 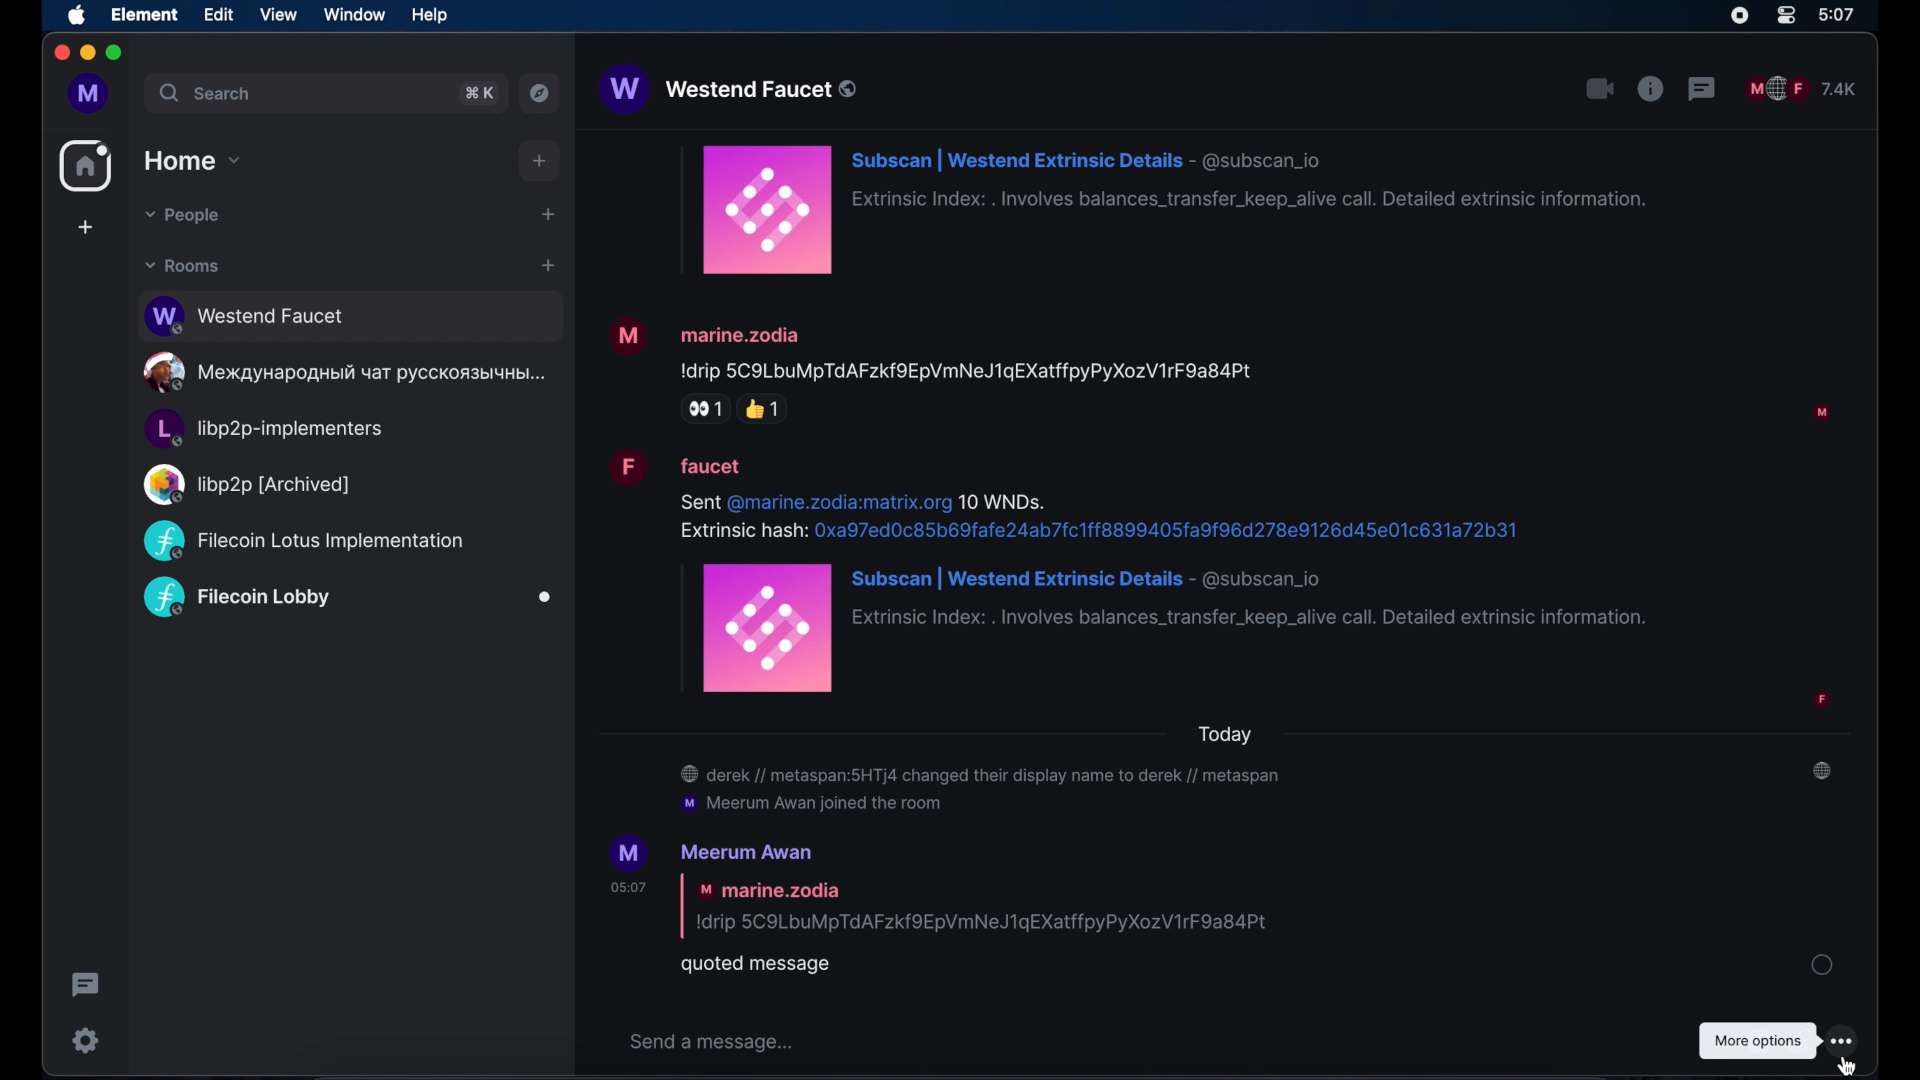 I want to click on search, so click(x=204, y=93).